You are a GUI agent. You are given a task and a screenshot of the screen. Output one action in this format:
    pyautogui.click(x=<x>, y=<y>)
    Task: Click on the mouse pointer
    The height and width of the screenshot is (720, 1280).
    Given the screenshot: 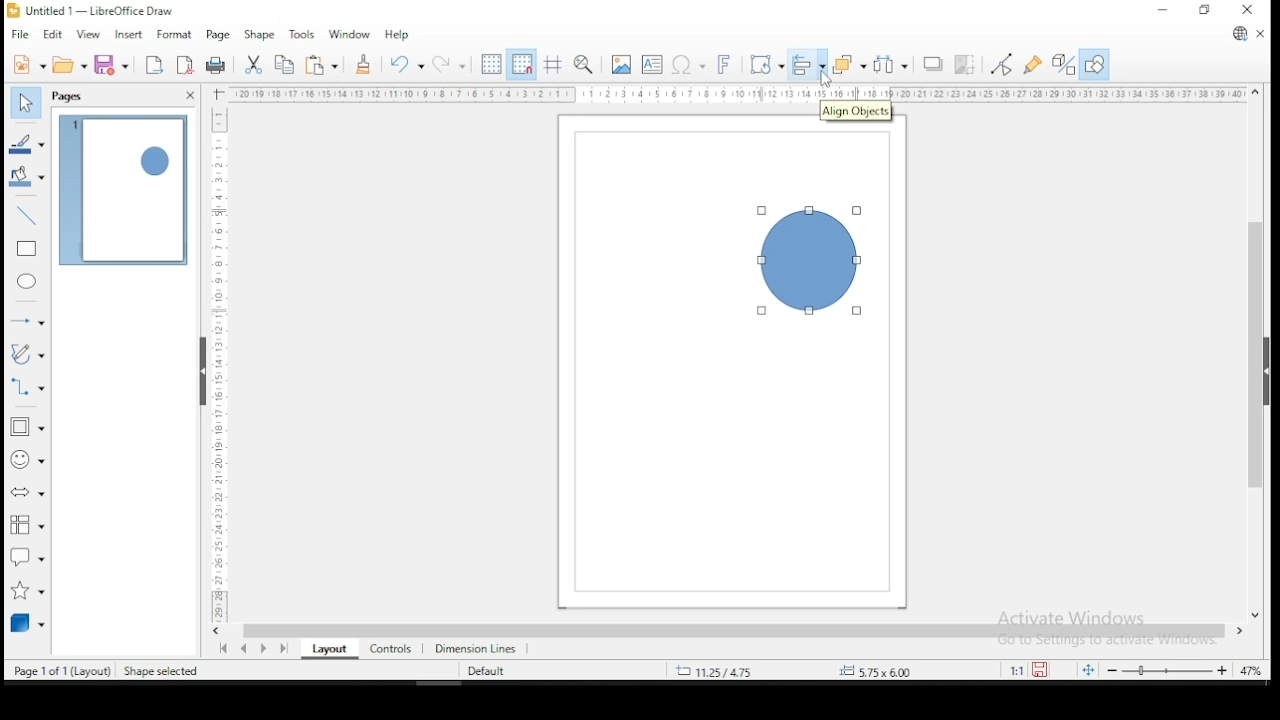 What is the action you would take?
    pyautogui.click(x=823, y=81)
    